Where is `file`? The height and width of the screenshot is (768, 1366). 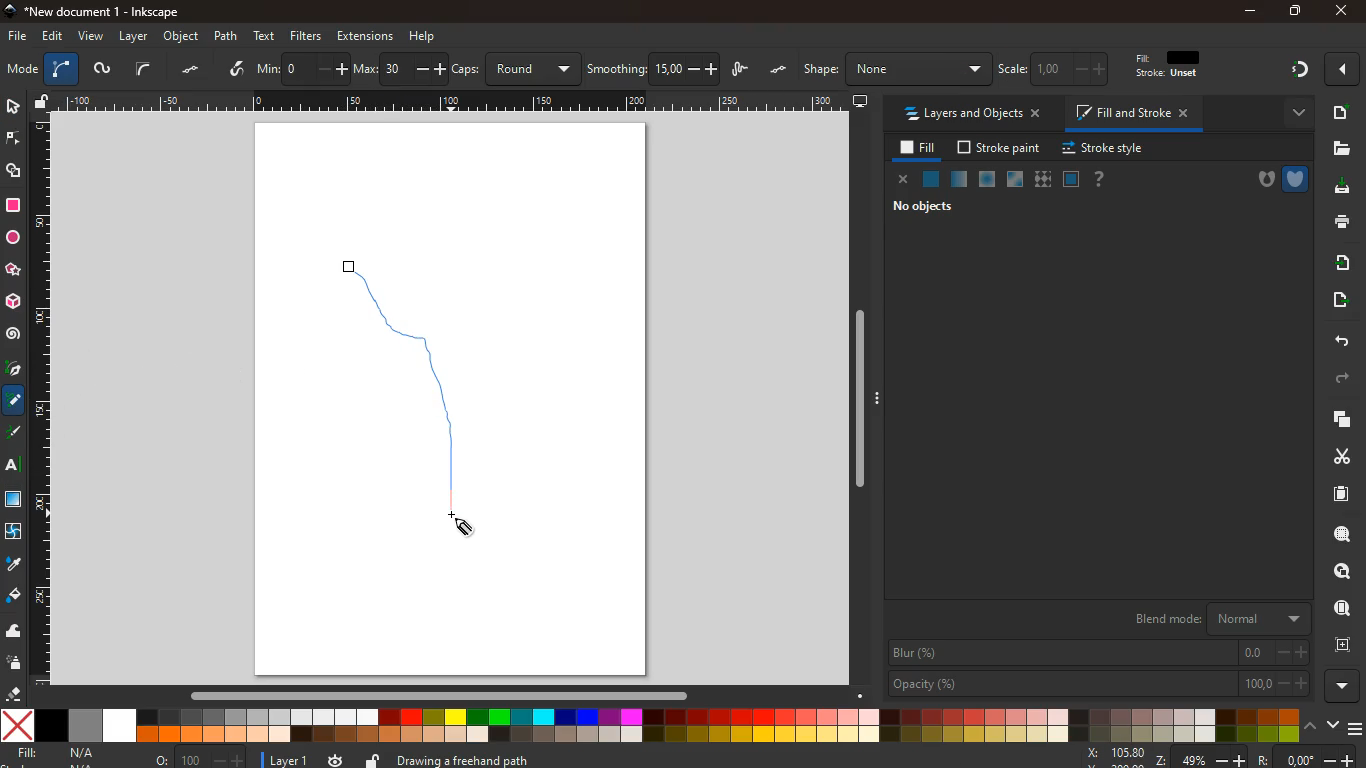
file is located at coordinates (16, 37).